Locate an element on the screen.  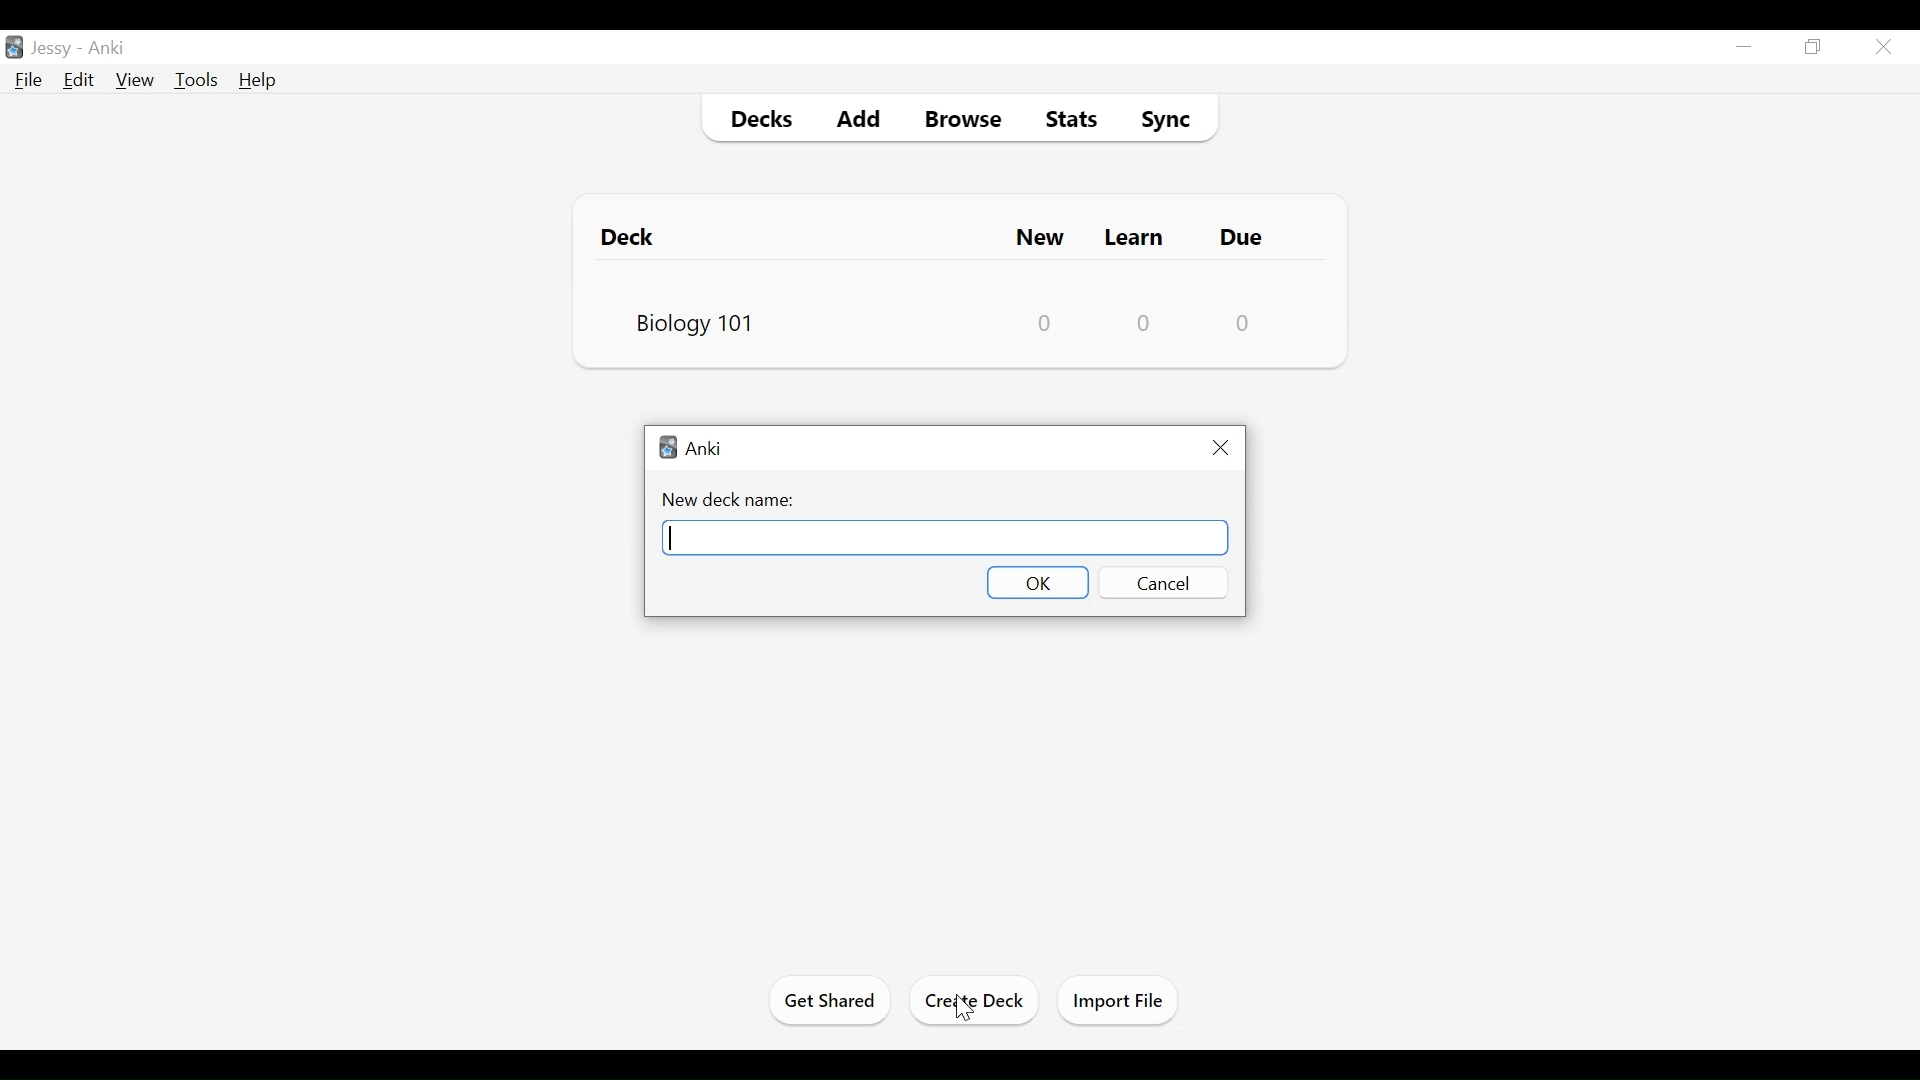
Learn Cards is located at coordinates (1137, 236).